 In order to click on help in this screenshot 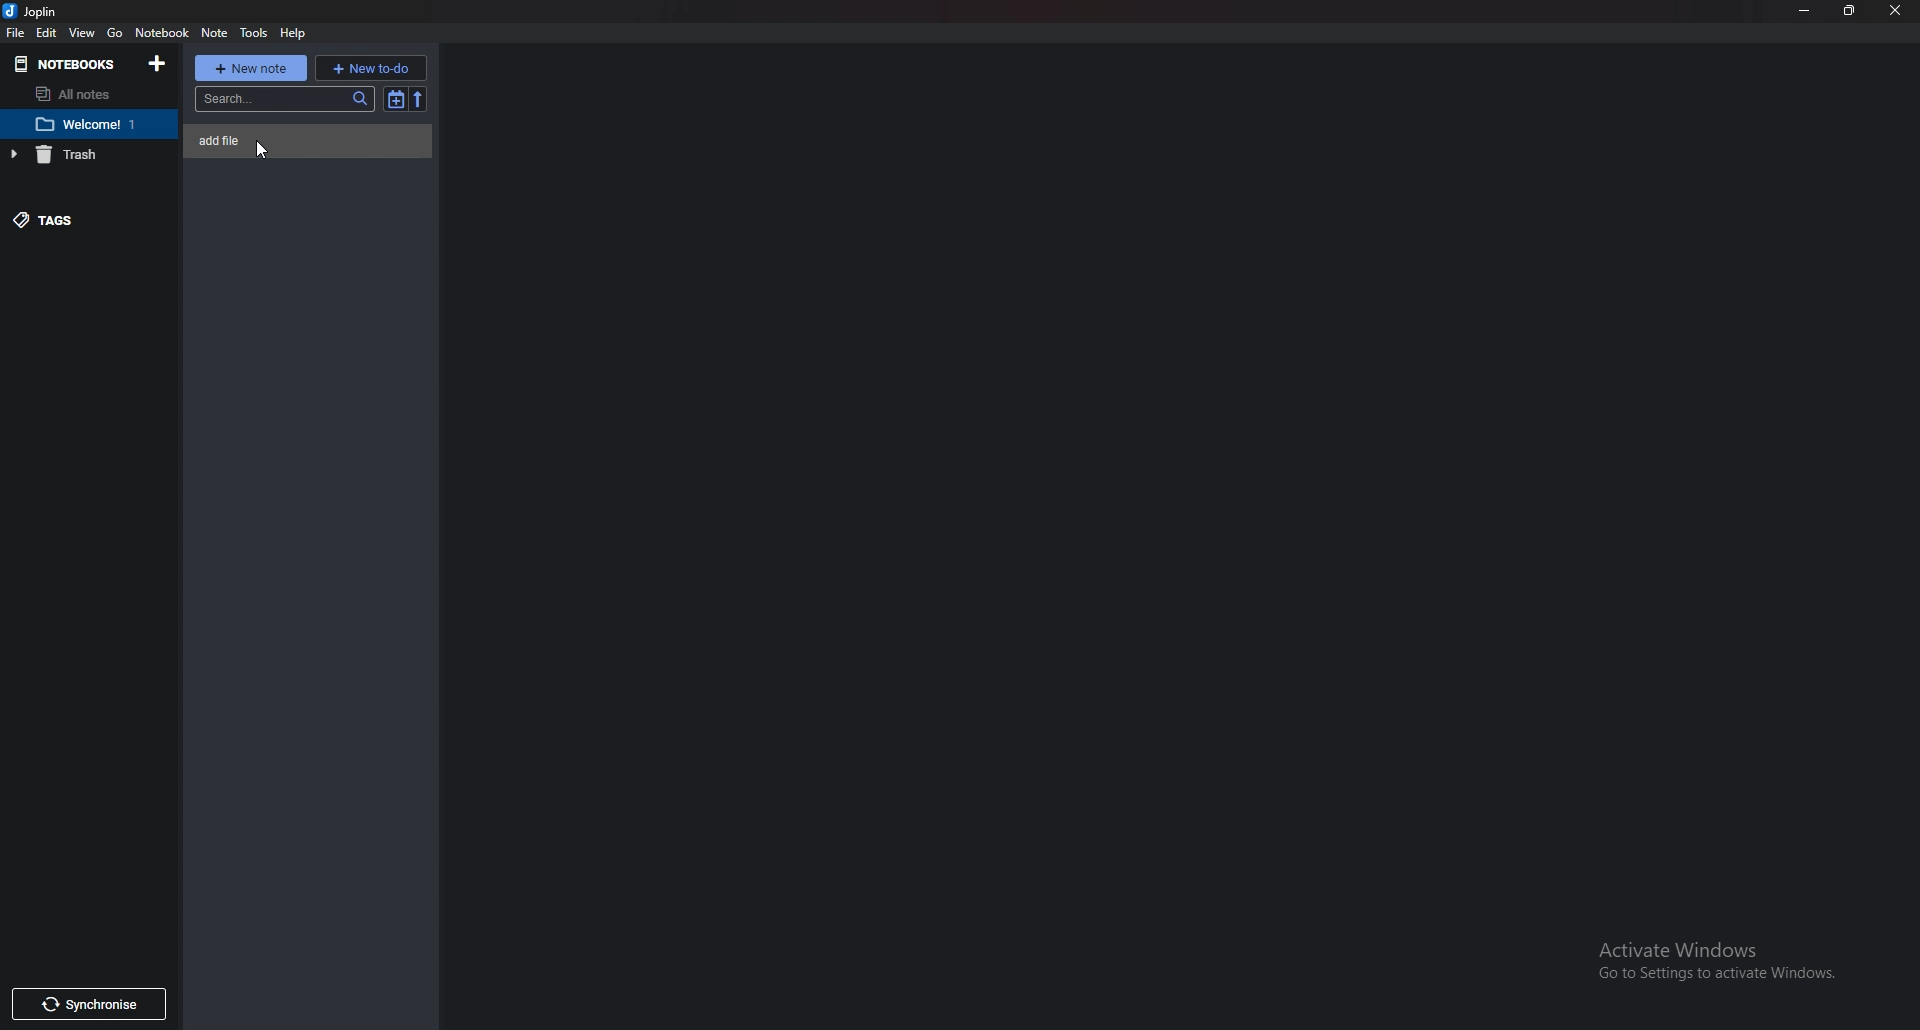, I will do `click(294, 34)`.